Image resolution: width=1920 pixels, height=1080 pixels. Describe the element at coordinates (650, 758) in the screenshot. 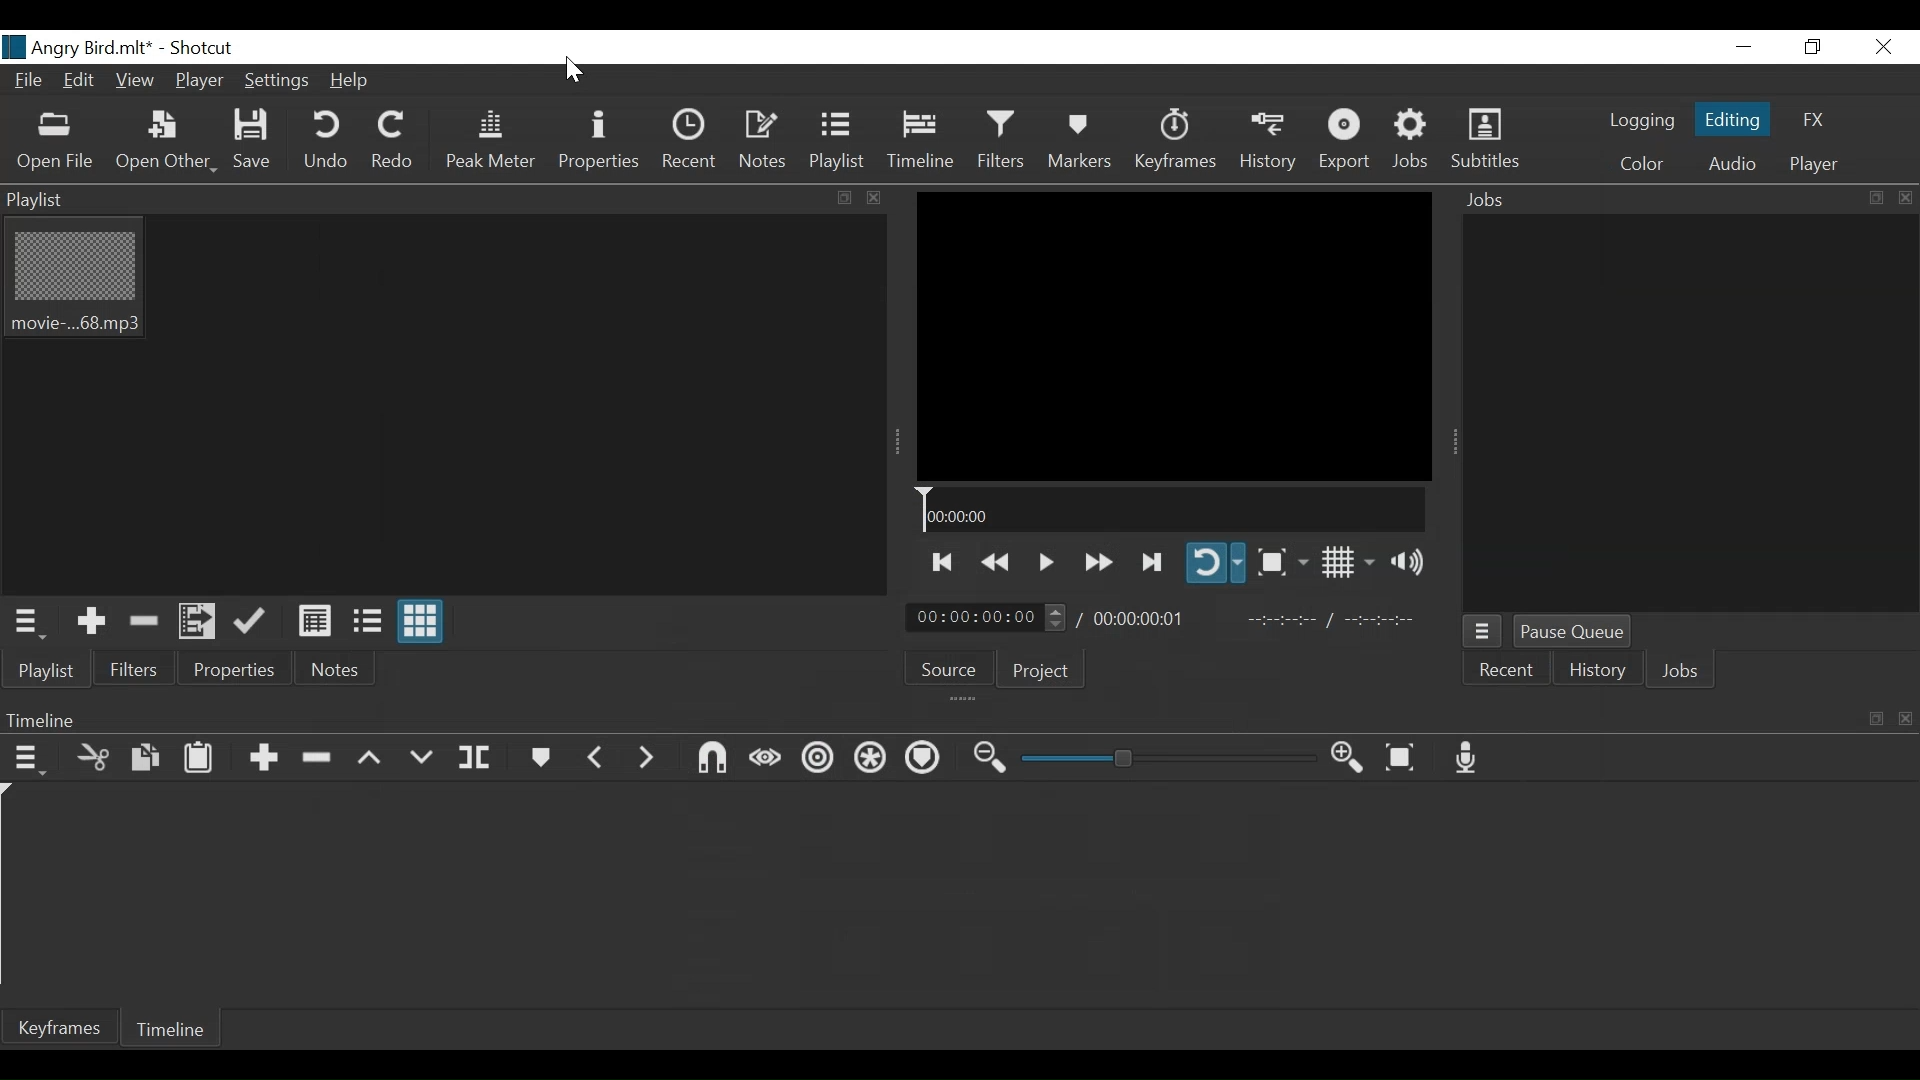

I see `Next Marker` at that location.